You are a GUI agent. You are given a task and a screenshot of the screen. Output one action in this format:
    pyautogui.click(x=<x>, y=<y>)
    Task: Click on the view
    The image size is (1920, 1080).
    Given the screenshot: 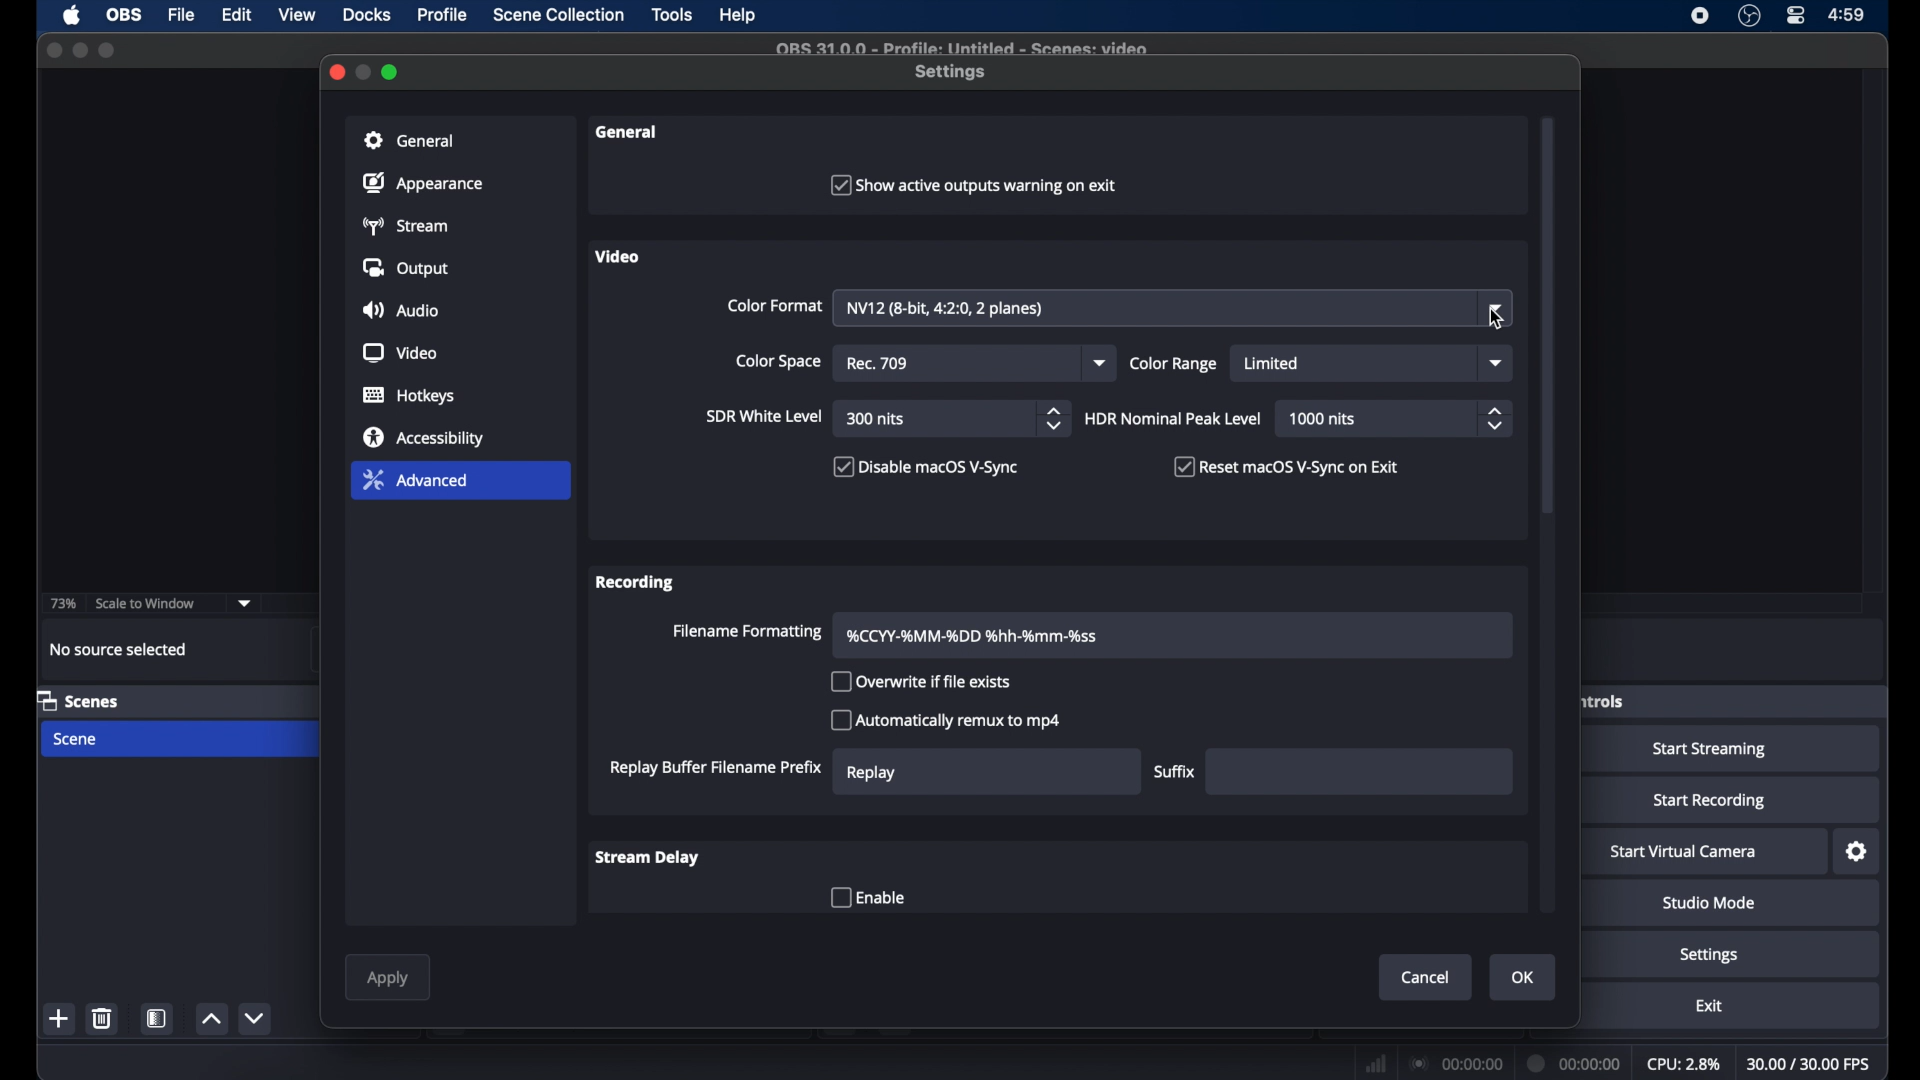 What is the action you would take?
    pyautogui.click(x=298, y=15)
    